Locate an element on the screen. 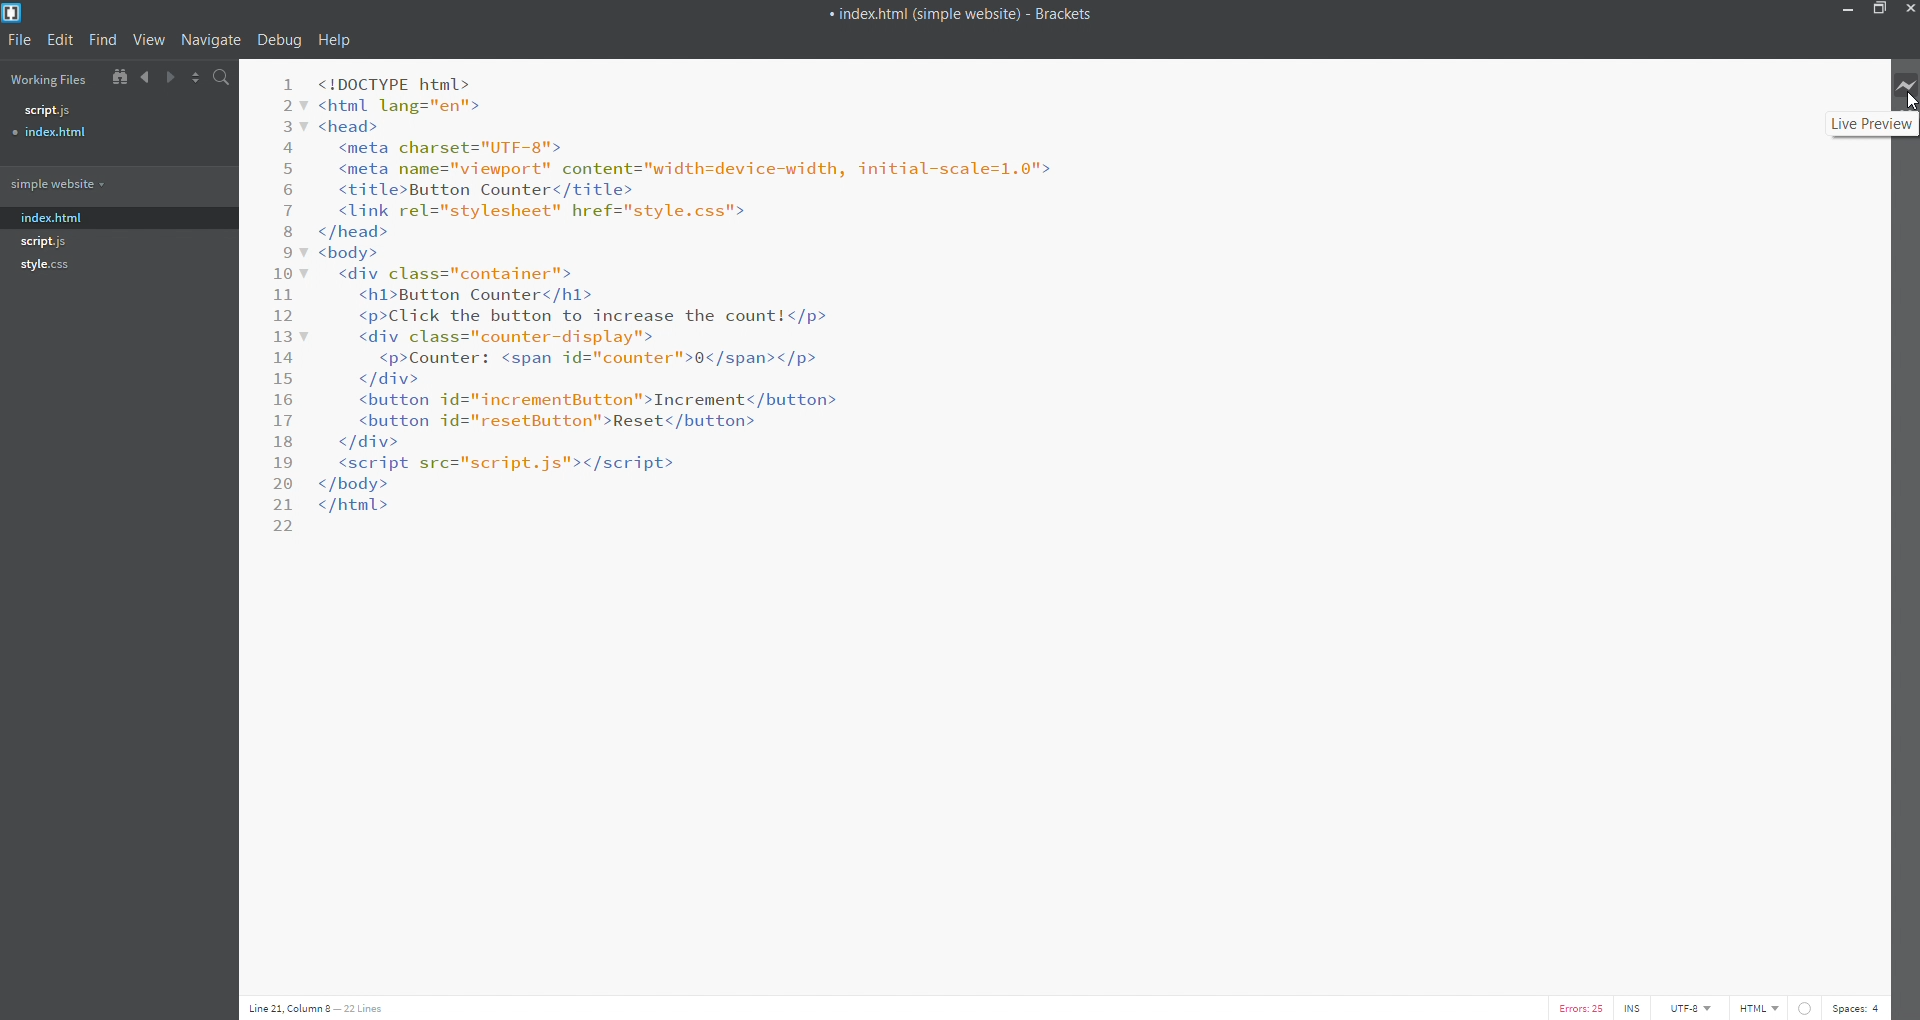  « indexhtml (simple website) - Brackets is located at coordinates (991, 14).